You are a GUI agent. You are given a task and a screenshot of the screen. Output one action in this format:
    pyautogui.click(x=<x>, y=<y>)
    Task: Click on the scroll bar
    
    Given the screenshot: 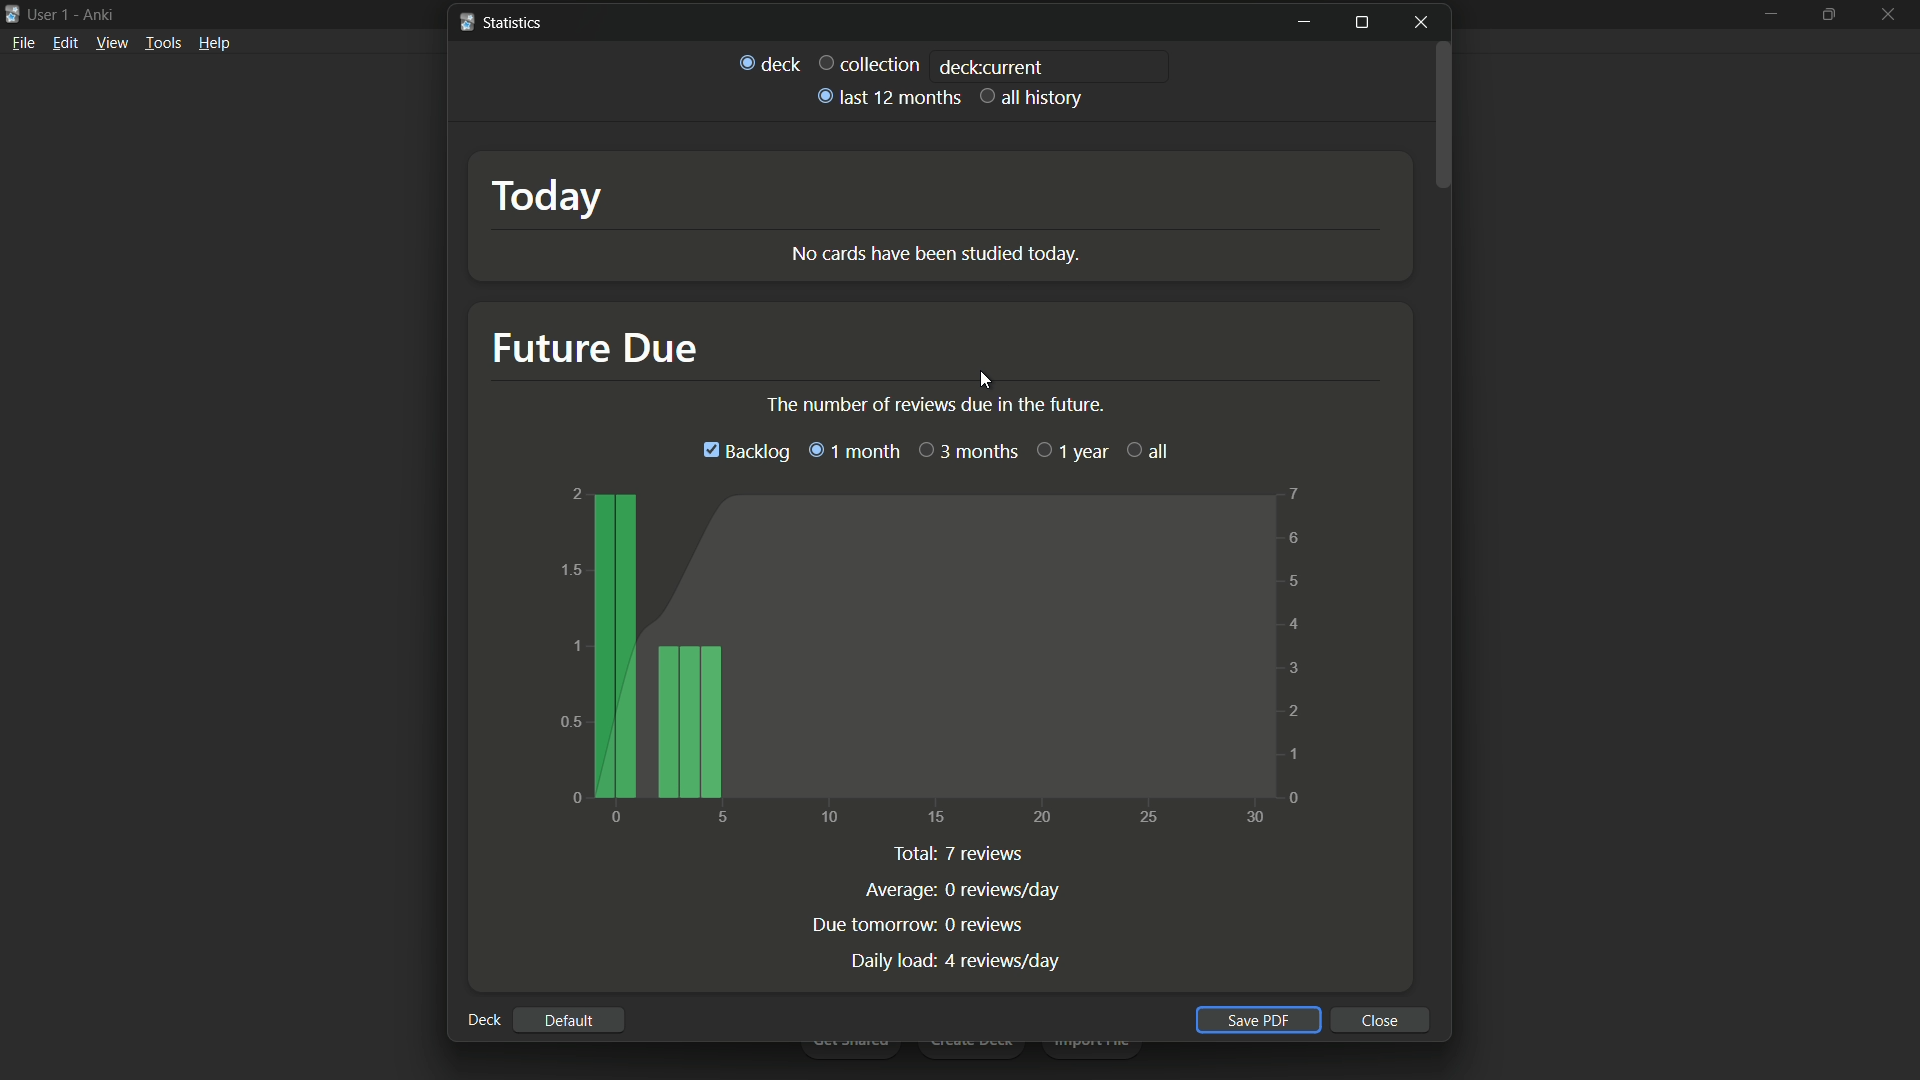 What is the action you would take?
    pyautogui.click(x=1443, y=115)
    